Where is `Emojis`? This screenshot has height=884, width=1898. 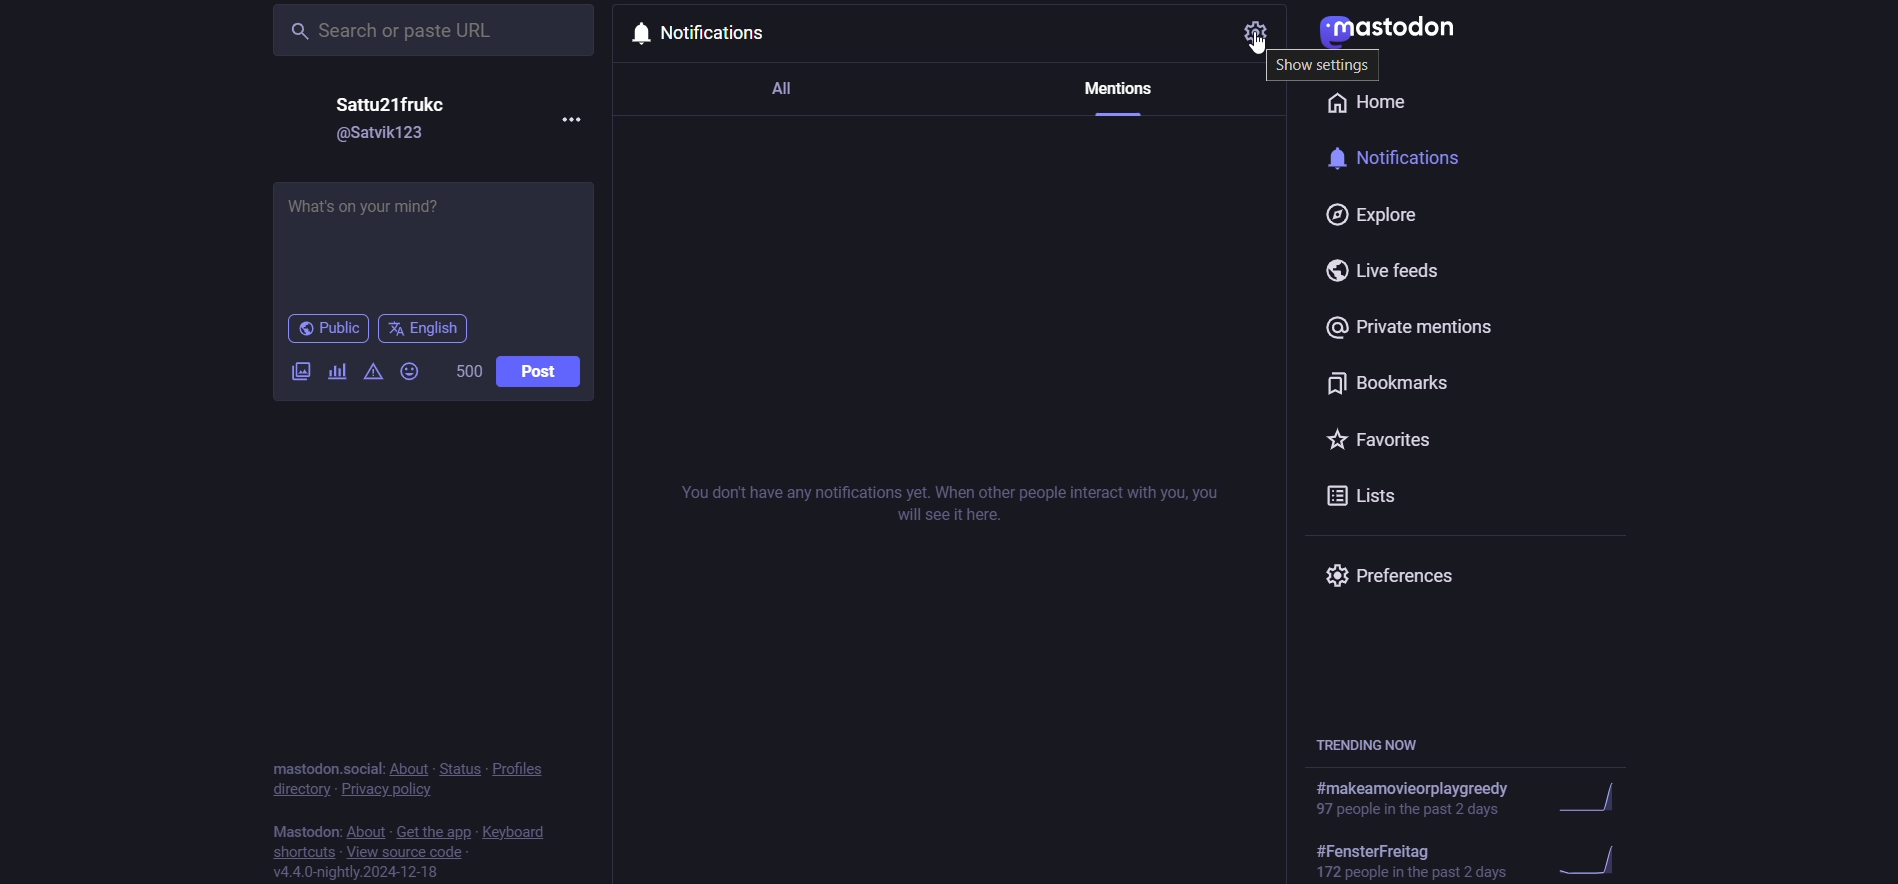 Emojis is located at coordinates (409, 371).